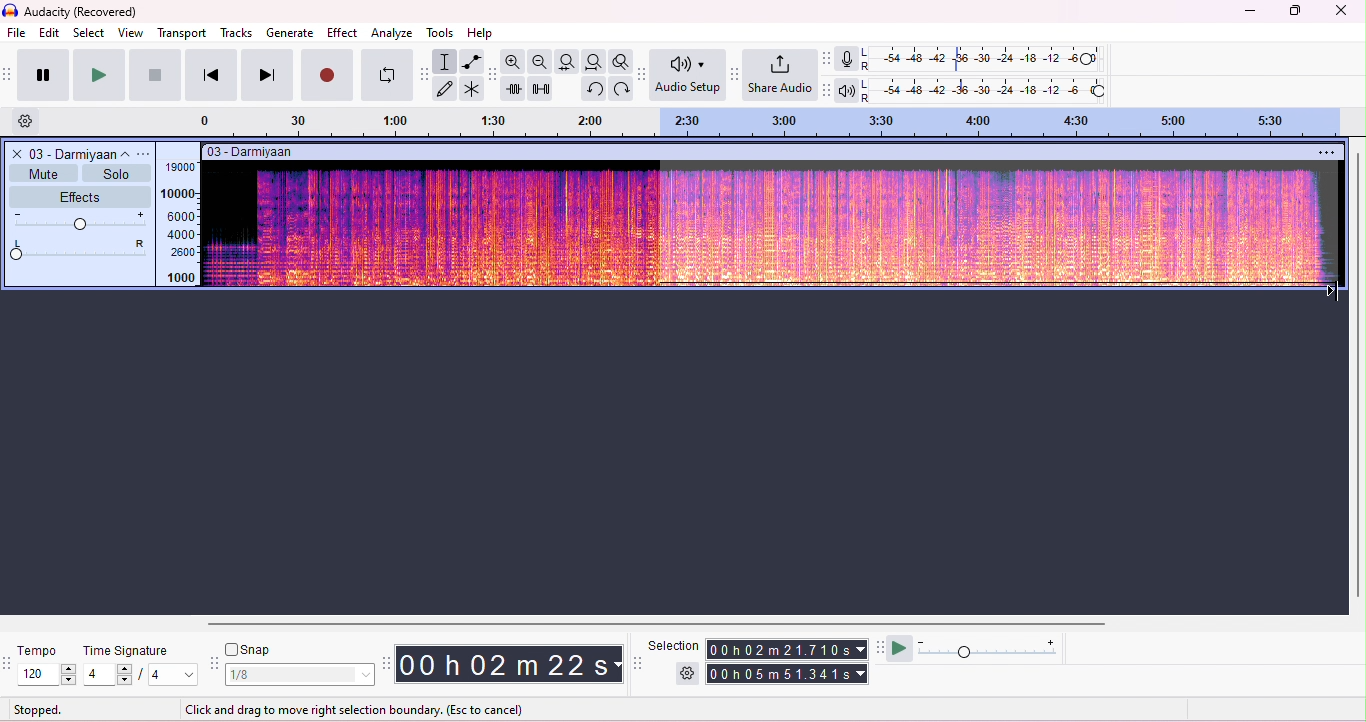  Describe the element at coordinates (393, 33) in the screenshot. I see `analyze` at that location.